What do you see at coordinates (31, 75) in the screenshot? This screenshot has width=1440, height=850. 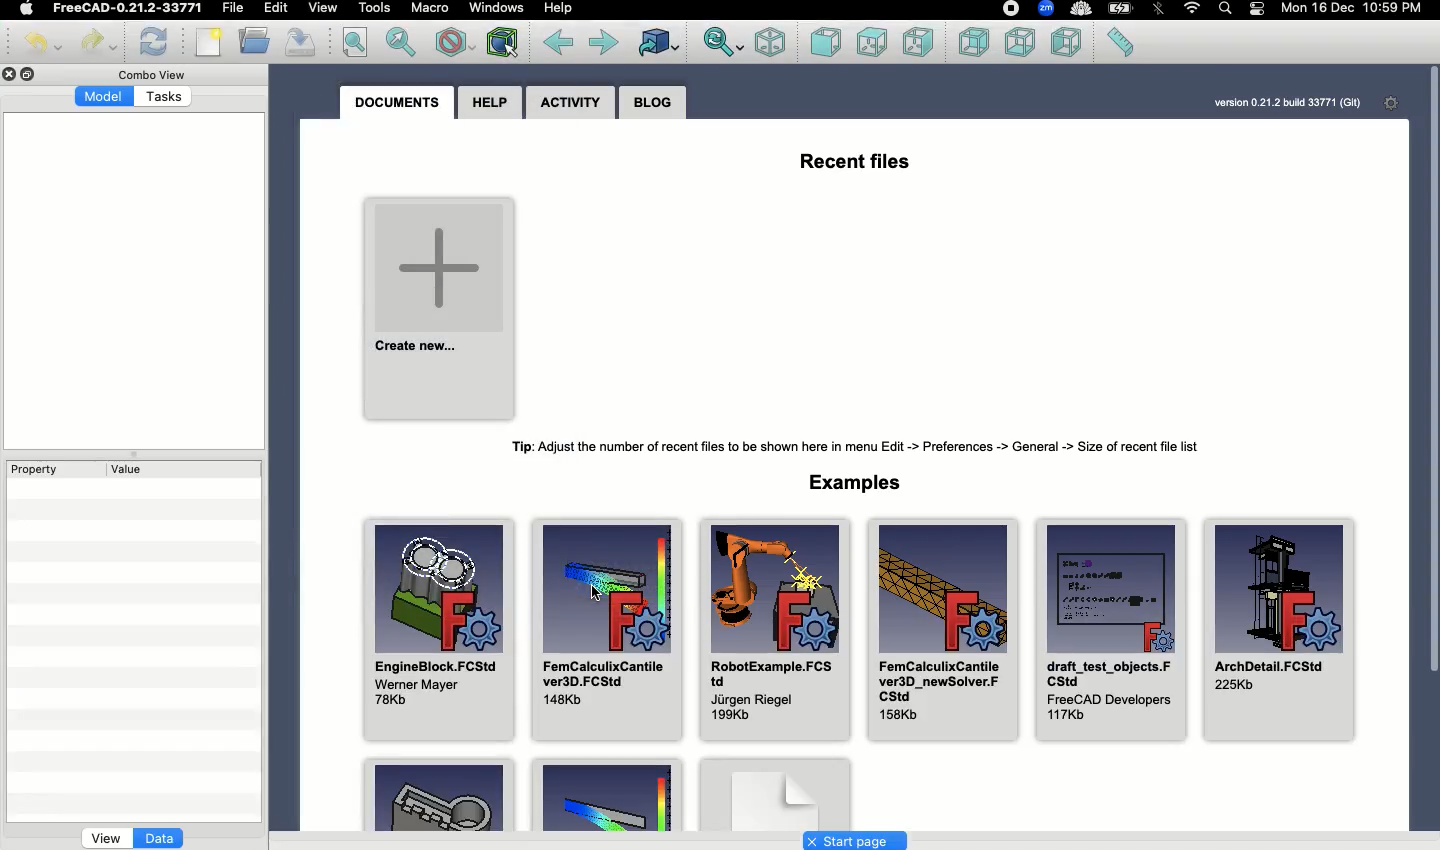 I see `Duplicate` at bounding box center [31, 75].